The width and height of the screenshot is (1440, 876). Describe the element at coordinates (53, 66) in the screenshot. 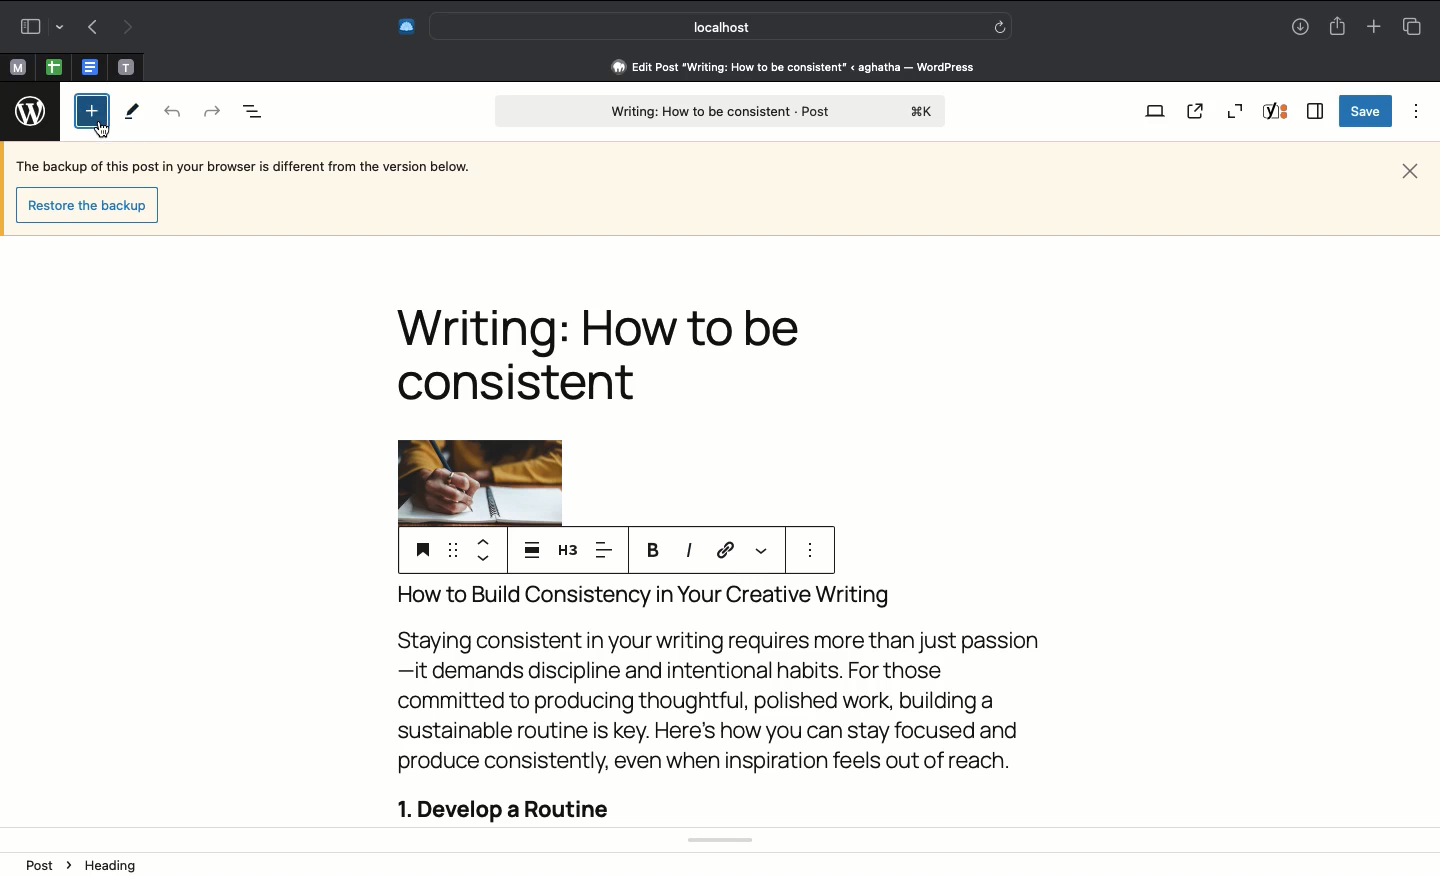

I see `Pinned tabs` at that location.